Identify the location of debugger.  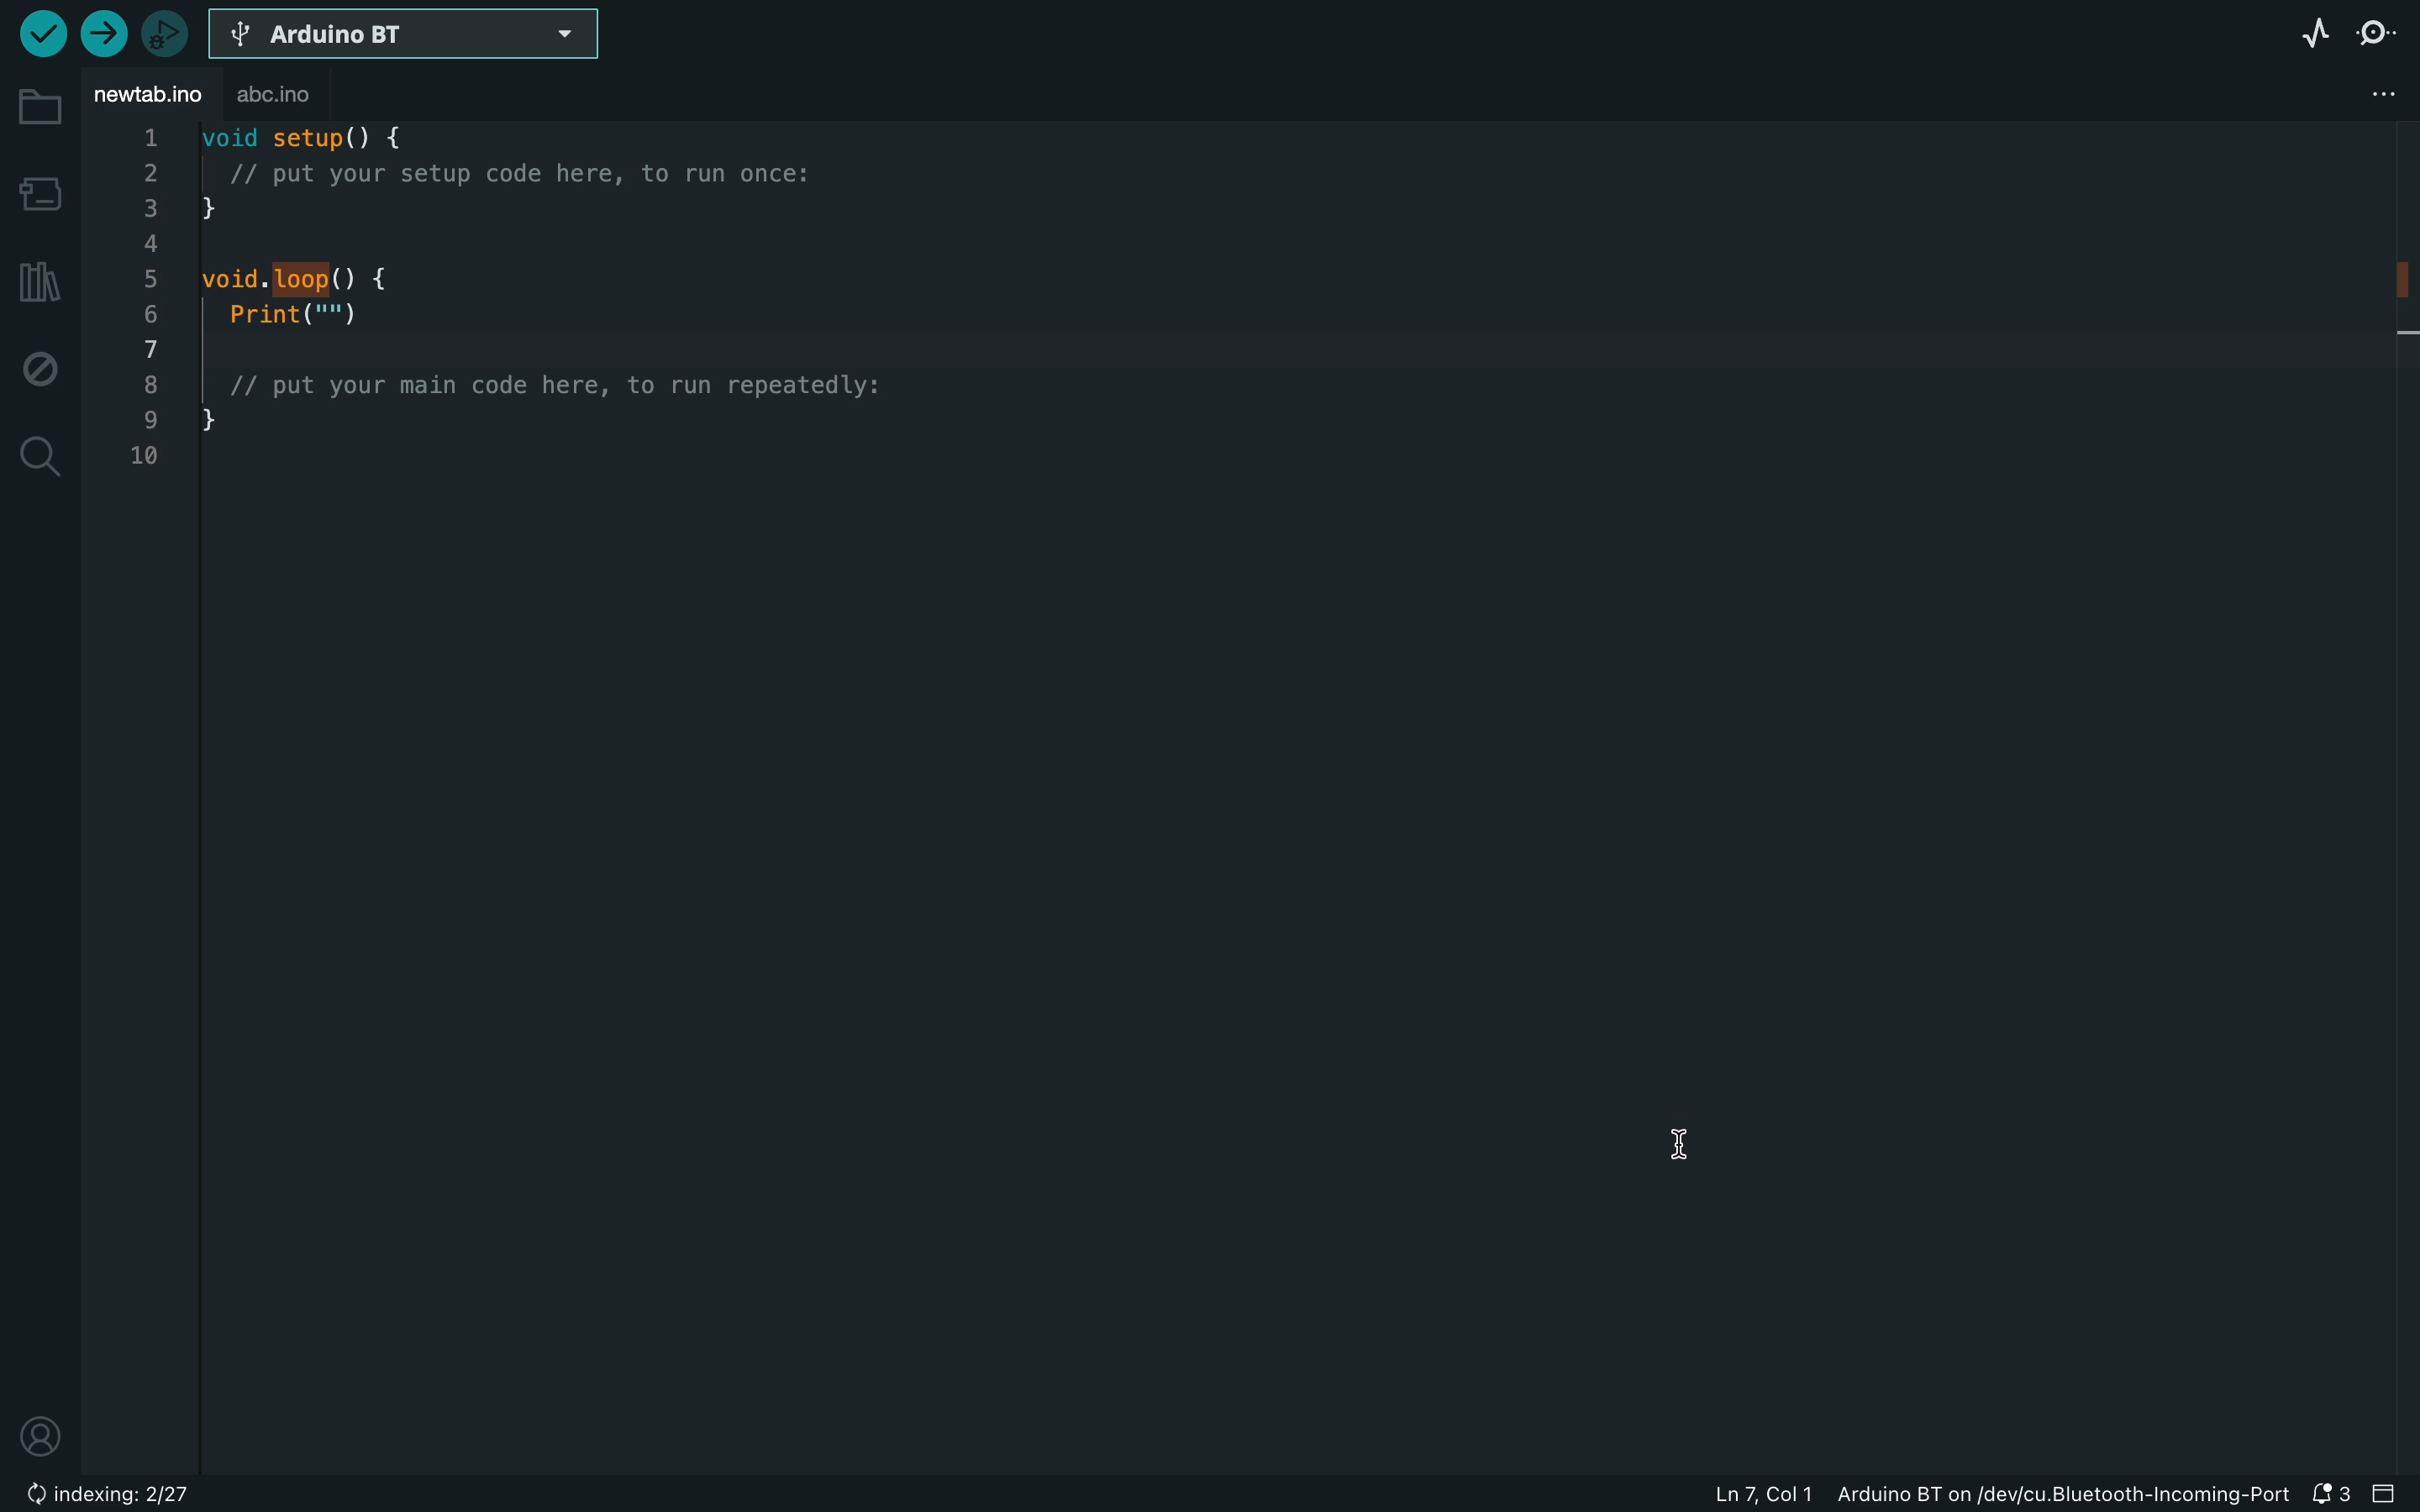
(162, 31).